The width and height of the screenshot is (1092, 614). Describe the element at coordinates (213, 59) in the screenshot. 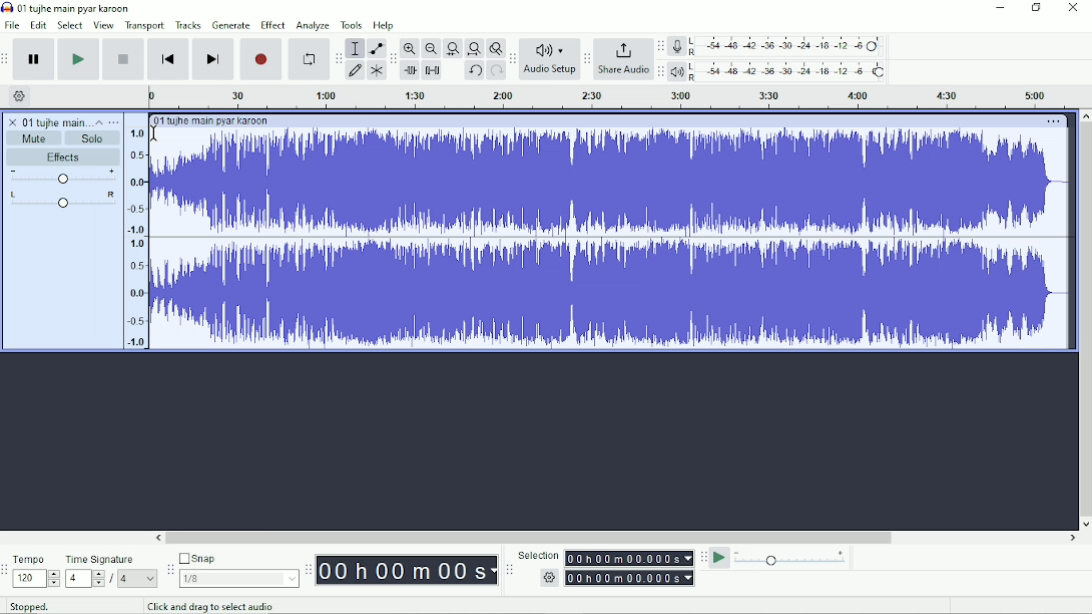

I see `Skip to end` at that location.